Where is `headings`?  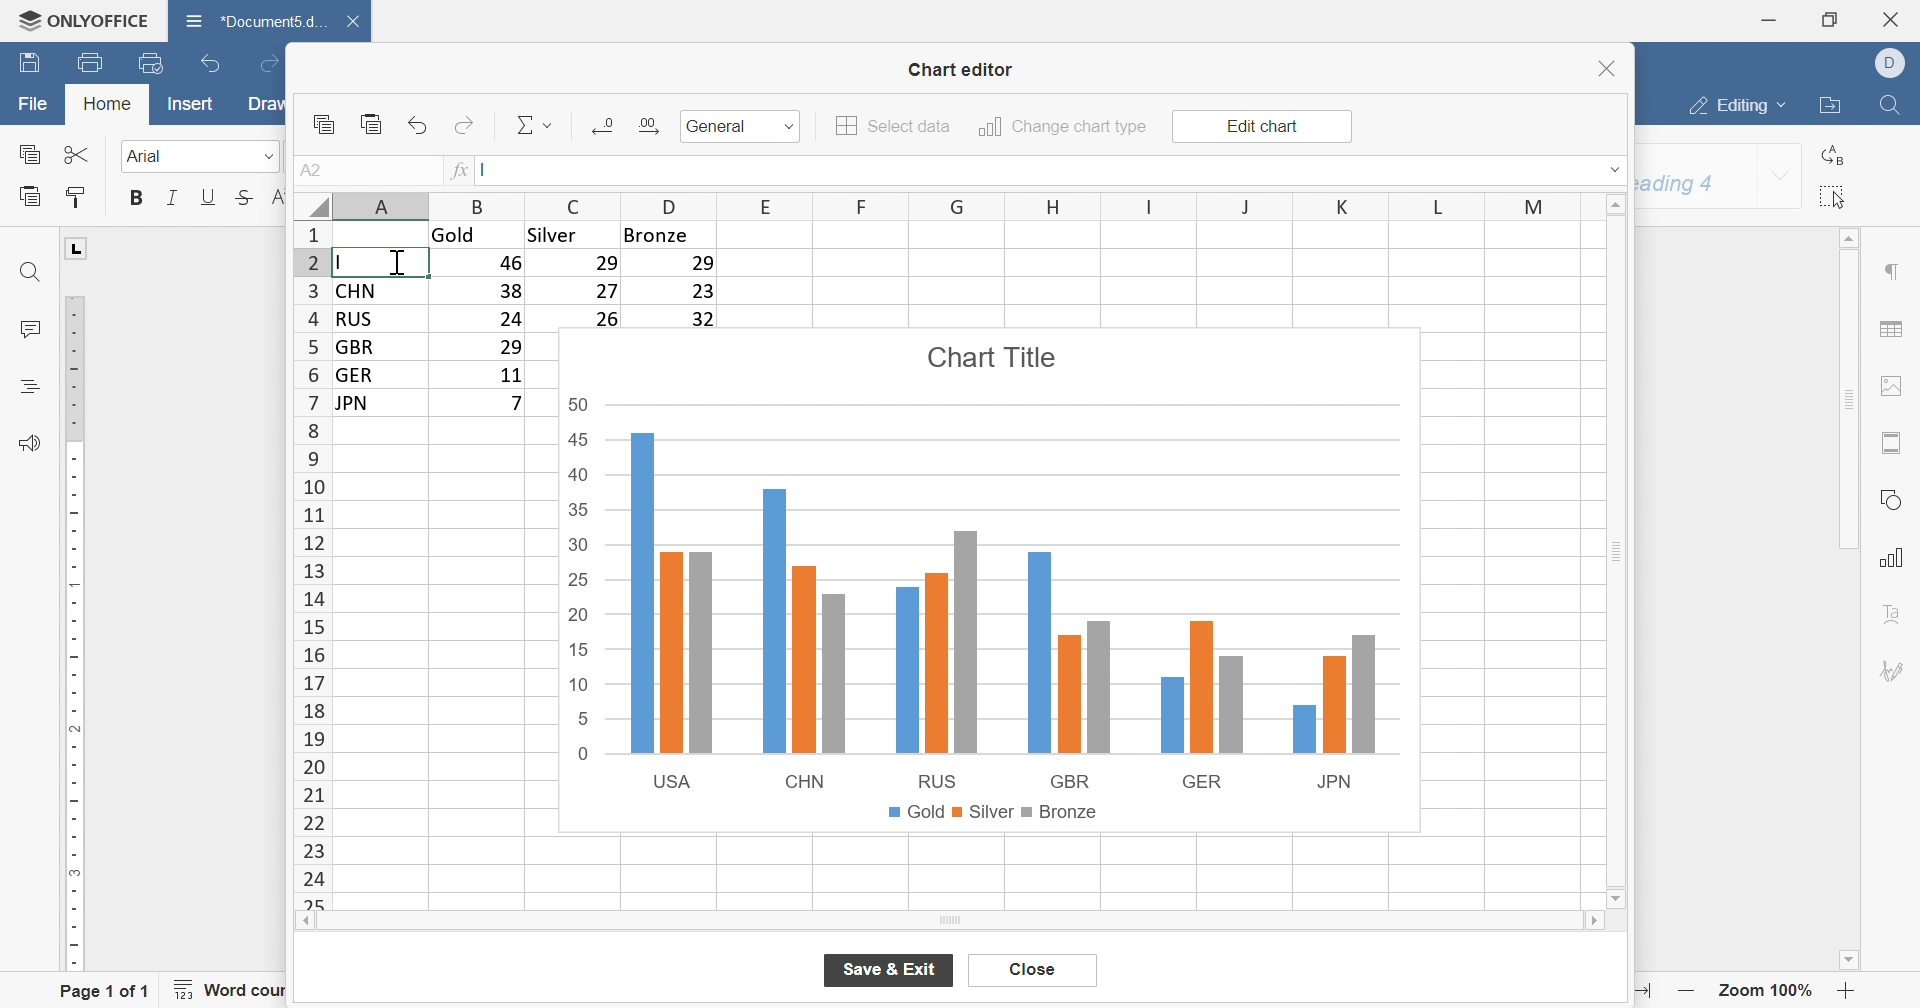 headings is located at coordinates (31, 387).